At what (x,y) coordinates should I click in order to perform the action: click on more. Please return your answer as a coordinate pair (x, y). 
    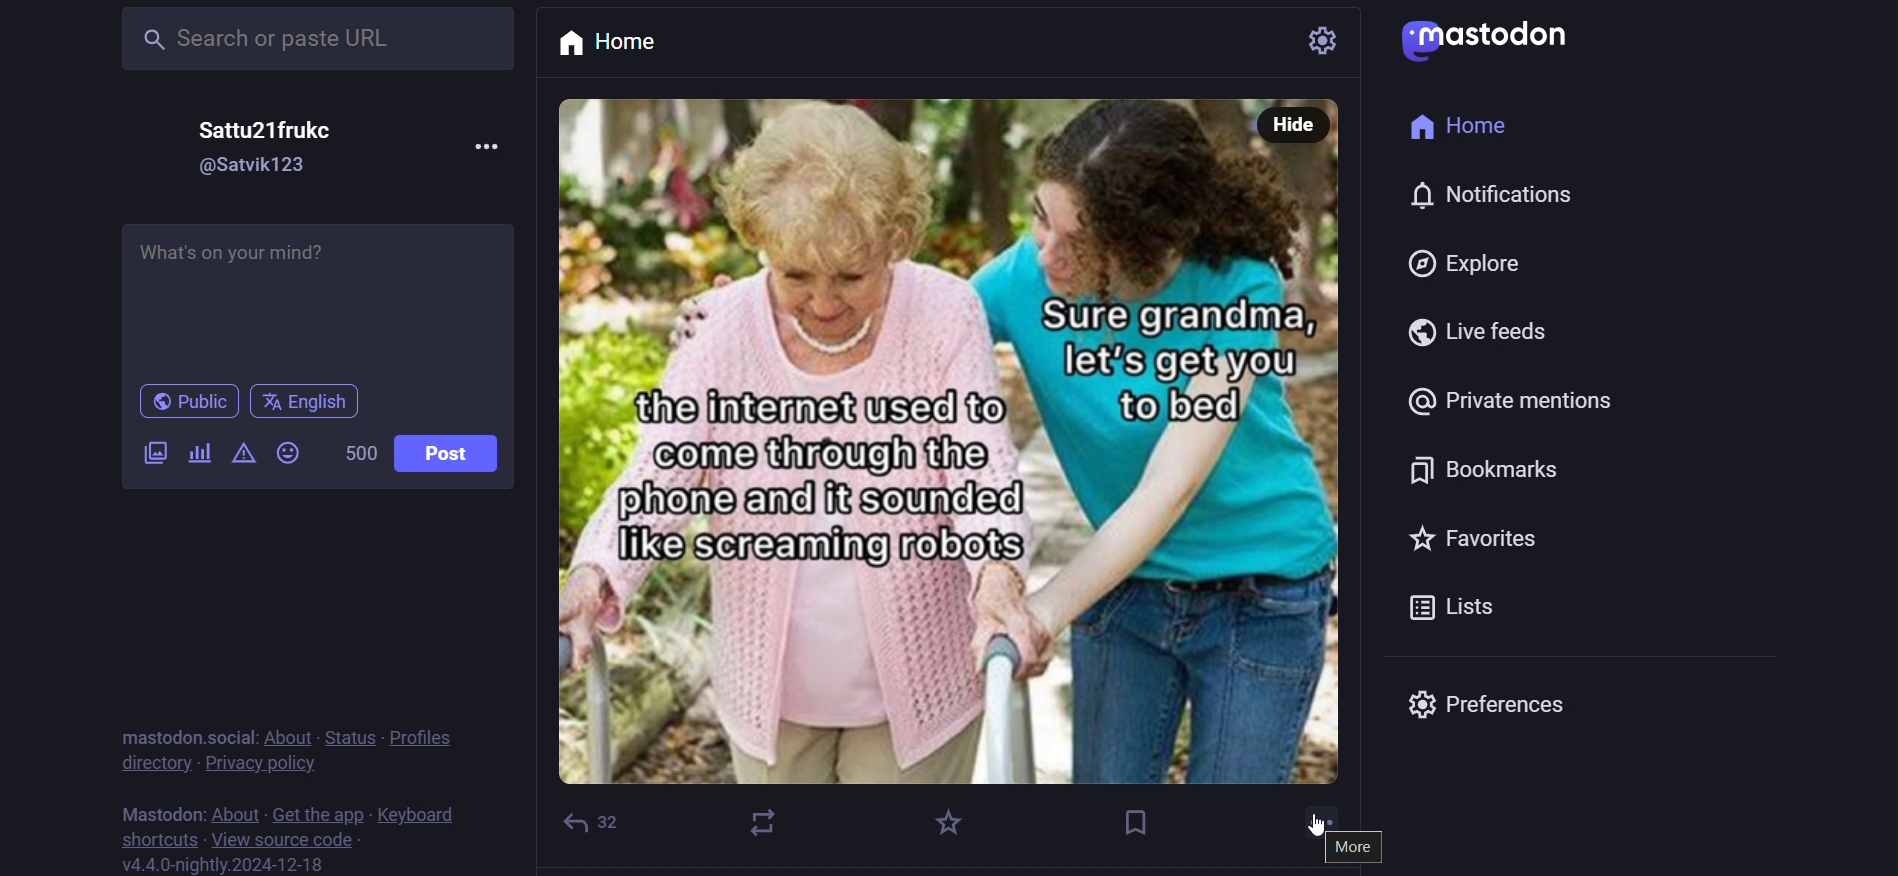
    Looking at the image, I should click on (485, 149).